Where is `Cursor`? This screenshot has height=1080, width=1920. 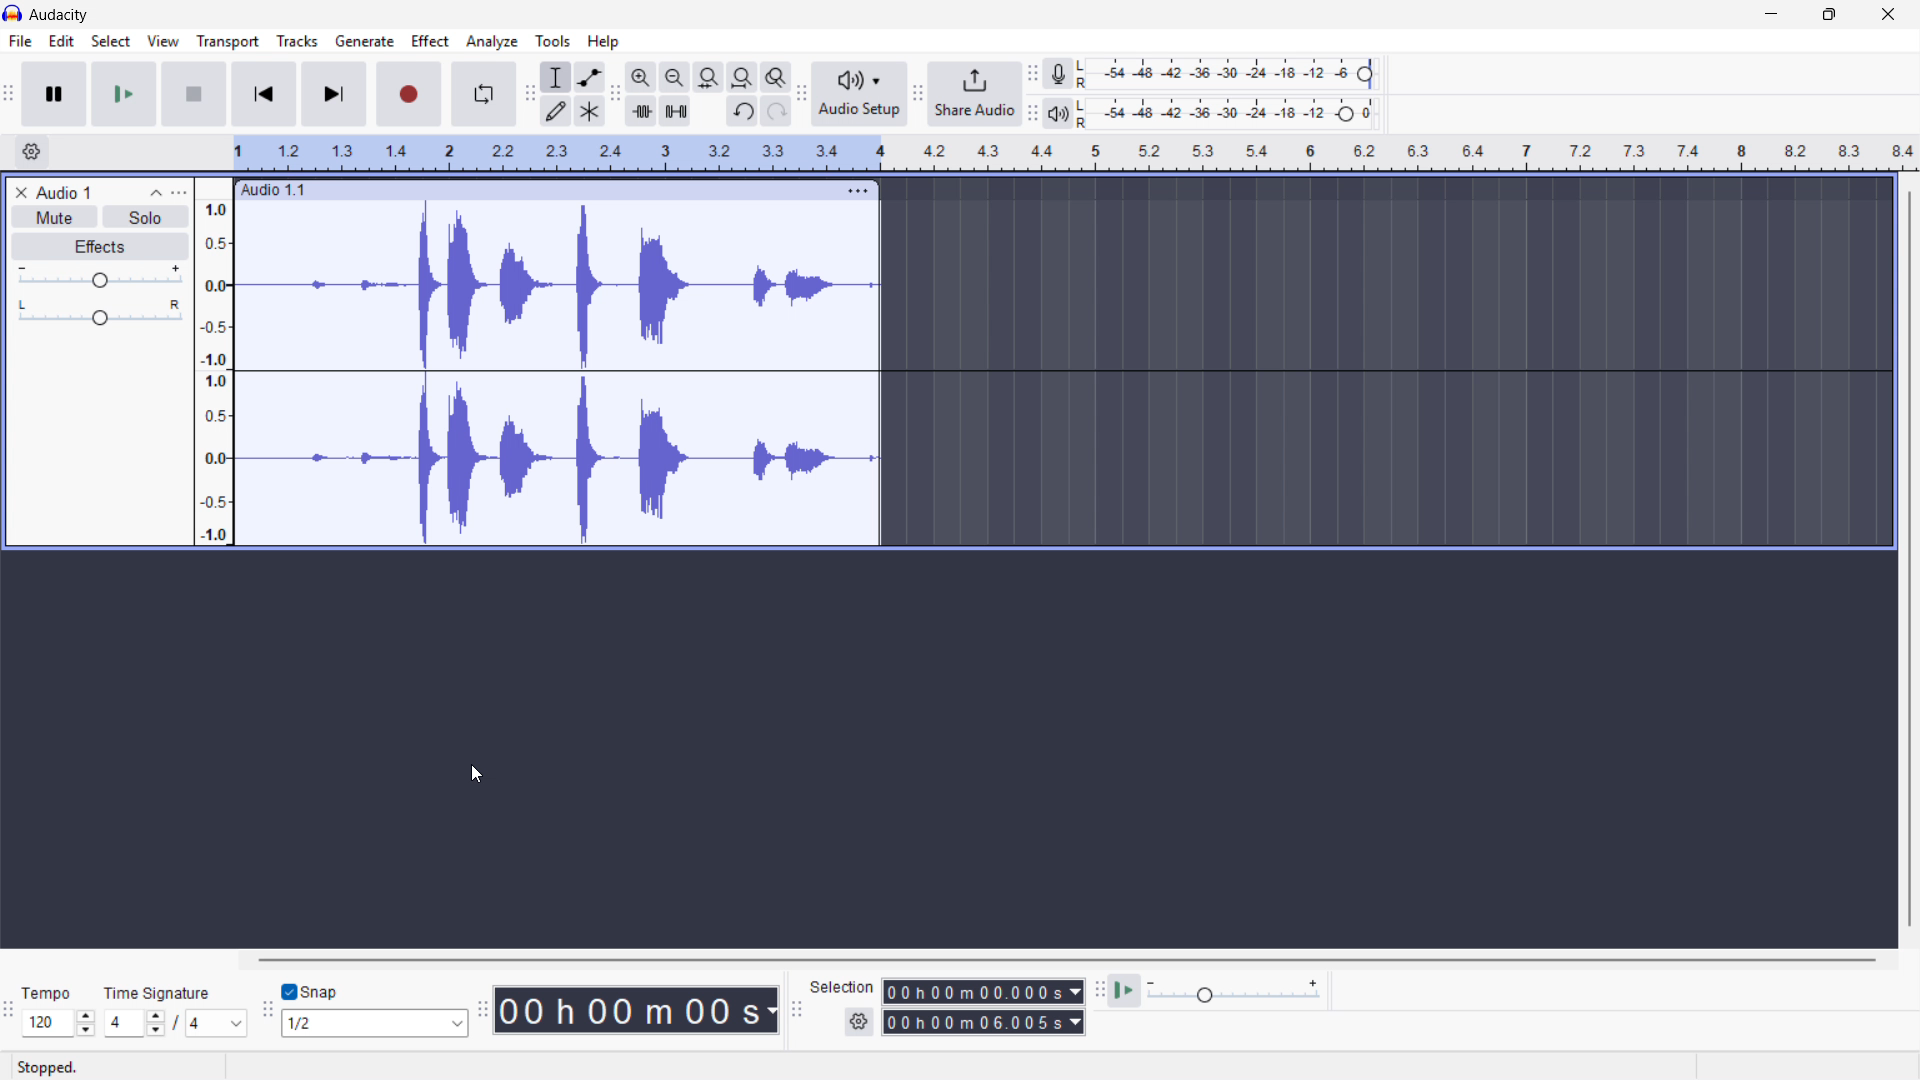
Cursor is located at coordinates (476, 776).